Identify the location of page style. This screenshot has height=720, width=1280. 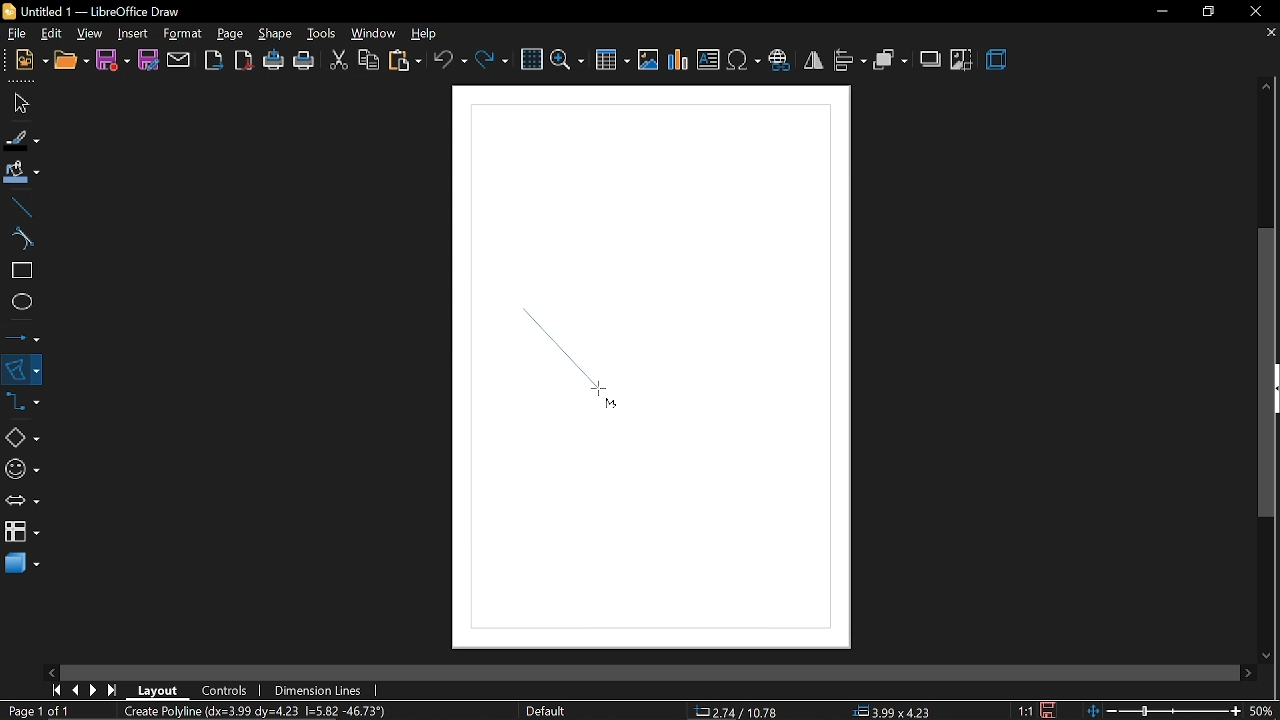
(546, 711).